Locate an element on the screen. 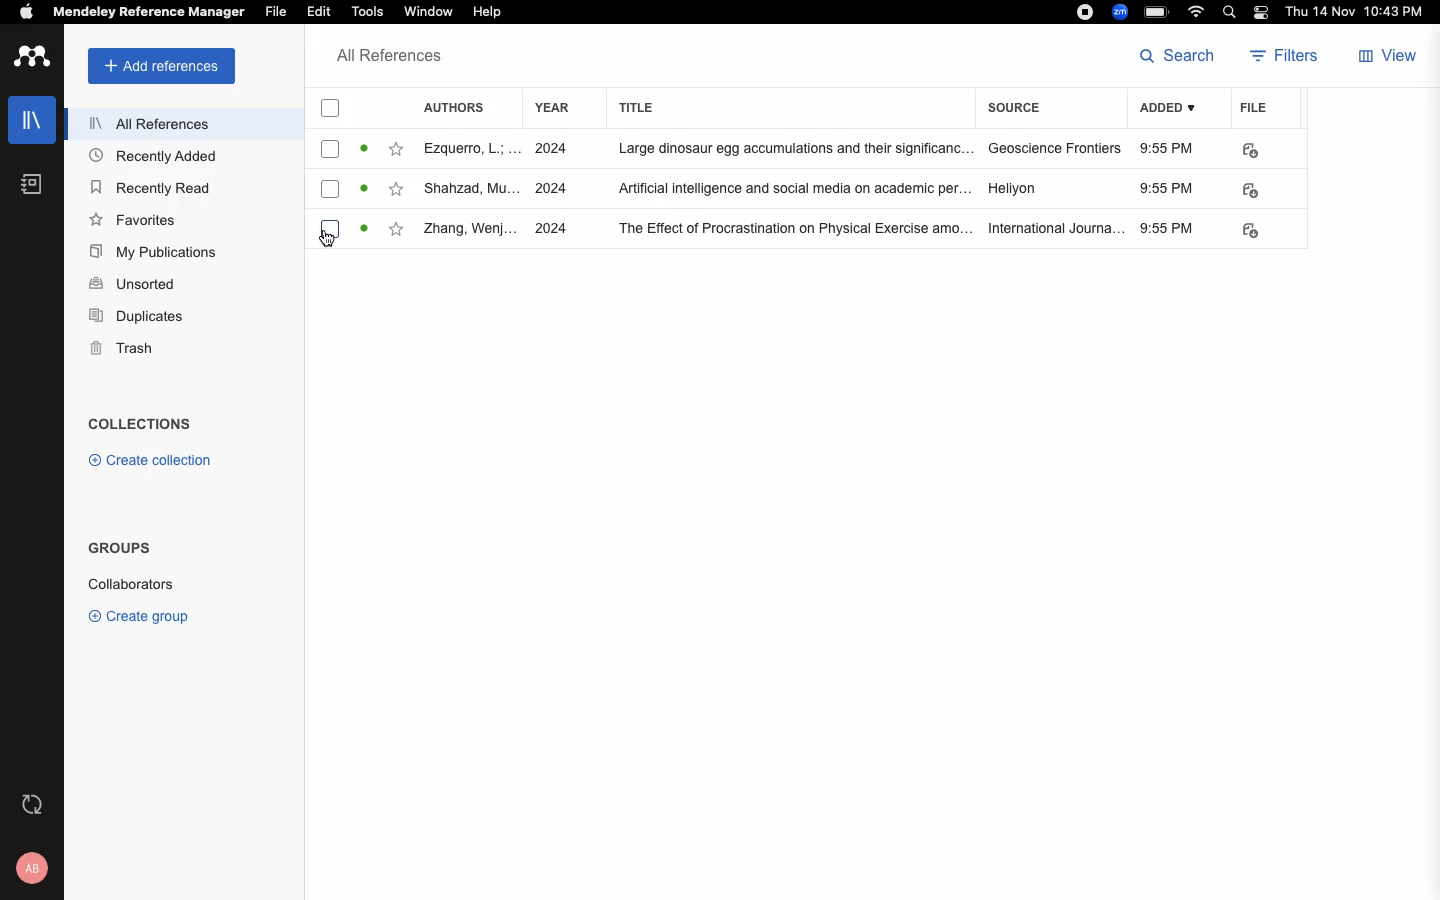 The width and height of the screenshot is (1440, 900). artificial intelligence and social media on academic is located at coordinates (794, 186).